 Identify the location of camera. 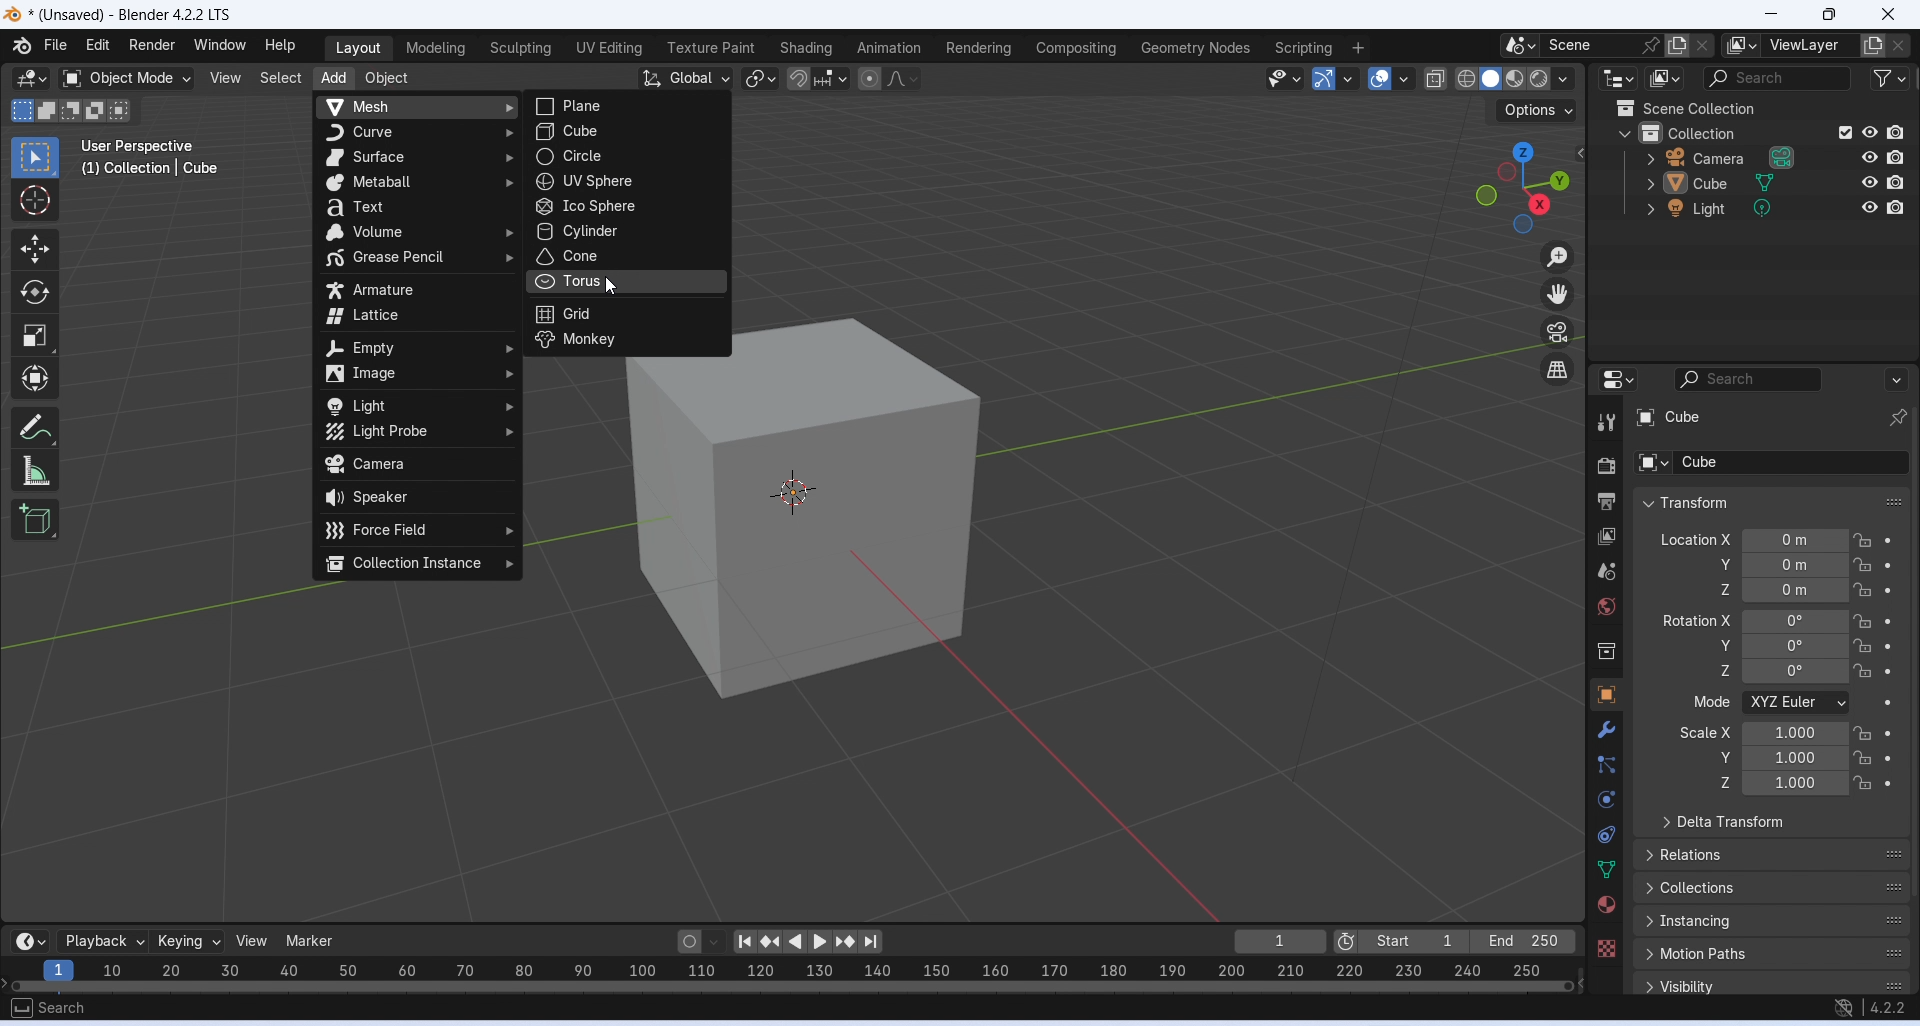
(415, 466).